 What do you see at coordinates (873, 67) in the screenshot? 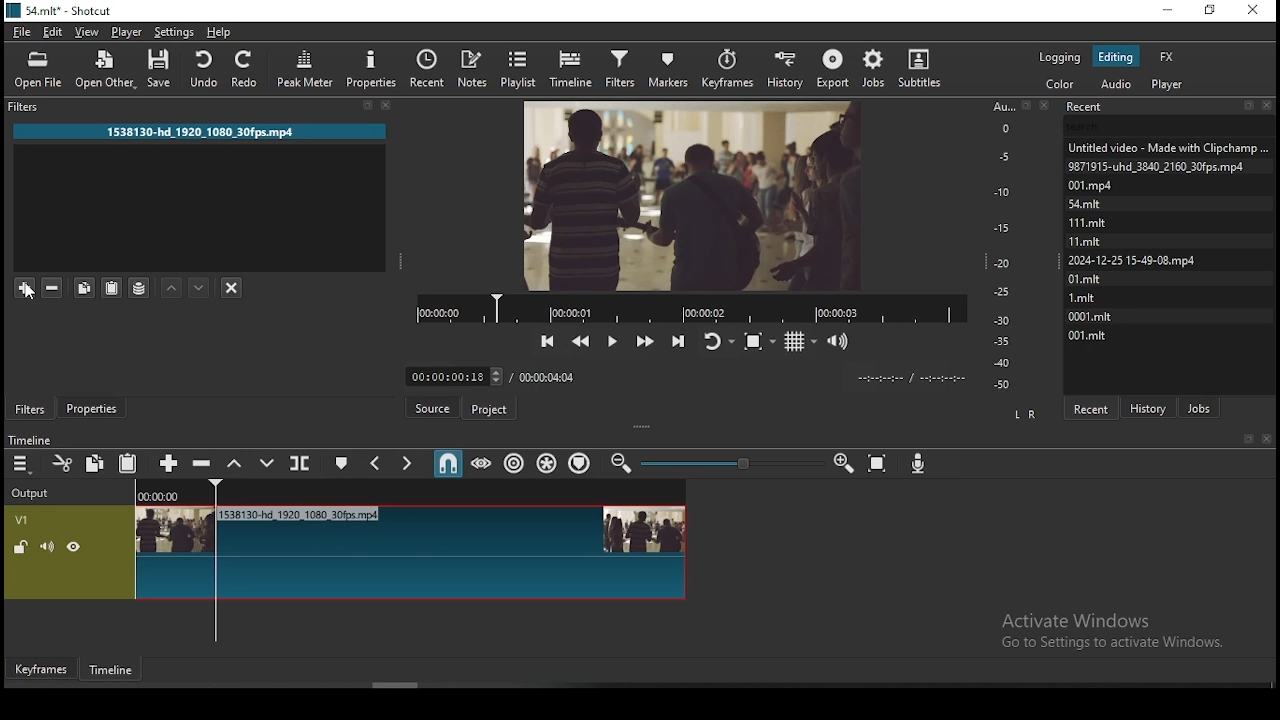
I see `jobs` at bounding box center [873, 67].